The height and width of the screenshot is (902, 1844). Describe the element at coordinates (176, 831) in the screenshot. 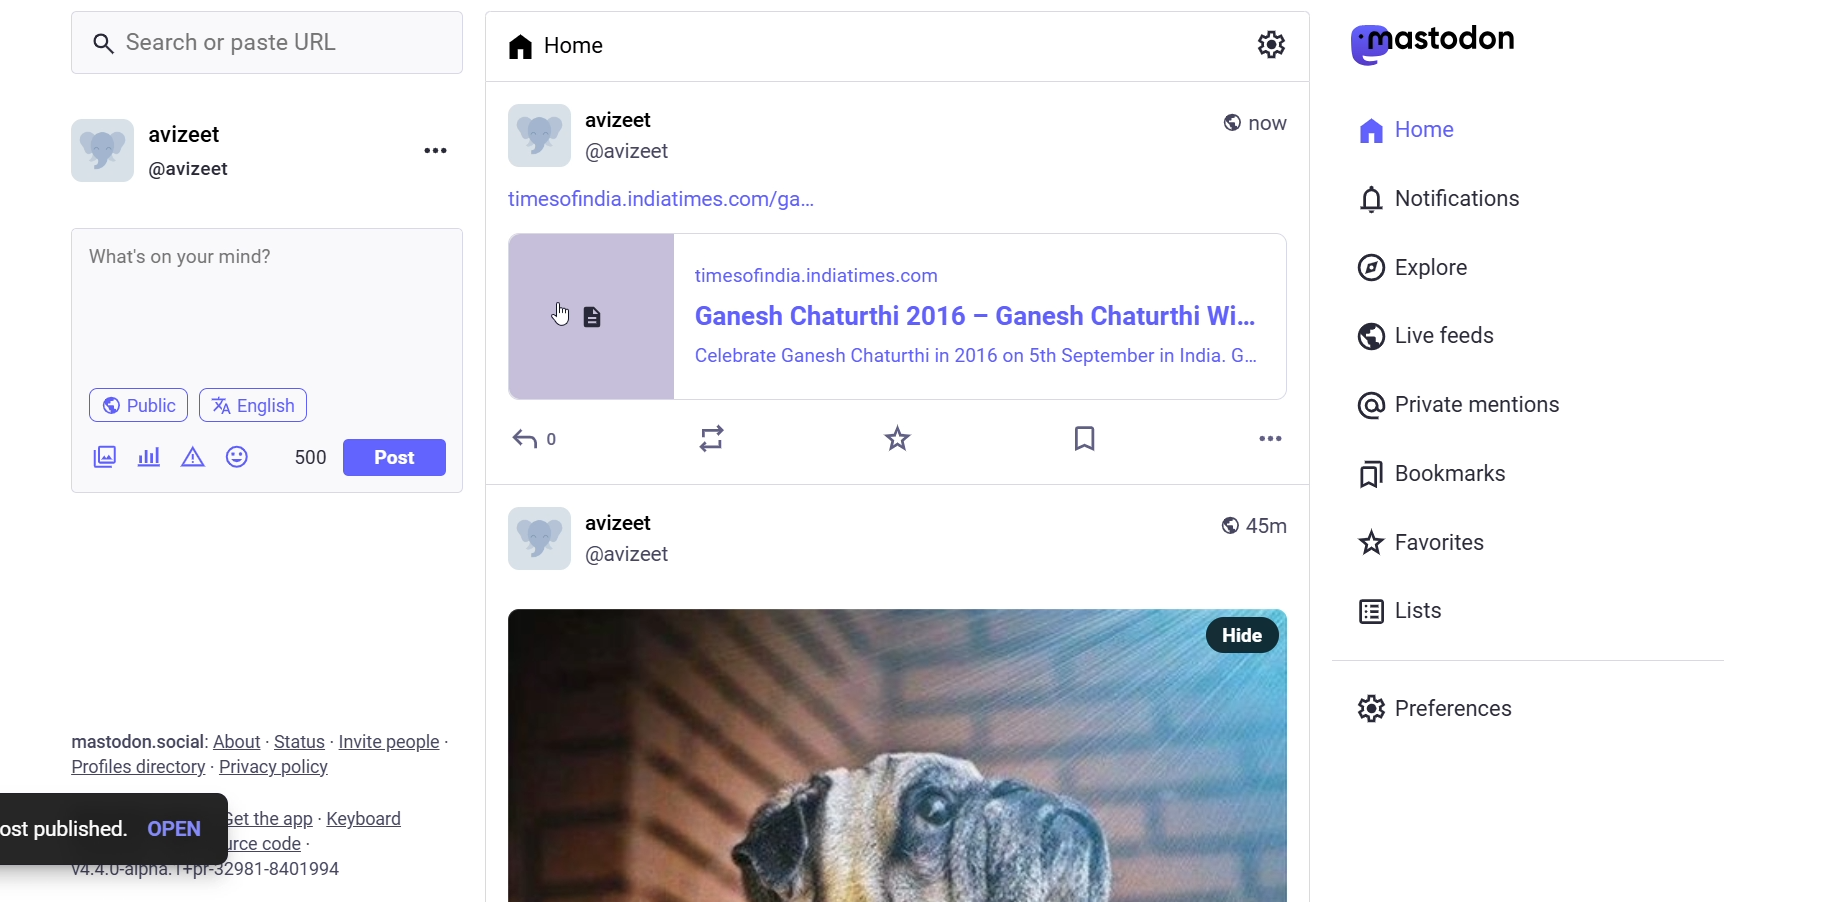

I see `open` at that location.